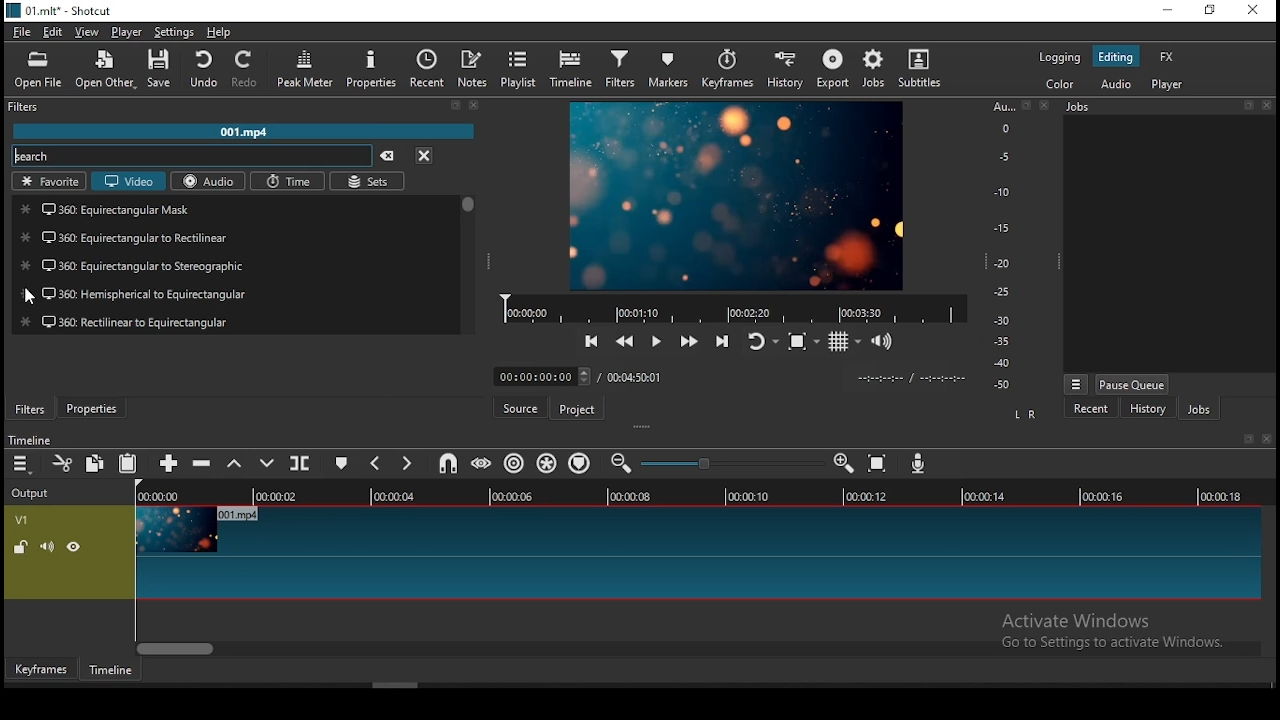 The image size is (1280, 720). What do you see at coordinates (108, 670) in the screenshot?
I see `timeline` at bounding box center [108, 670].